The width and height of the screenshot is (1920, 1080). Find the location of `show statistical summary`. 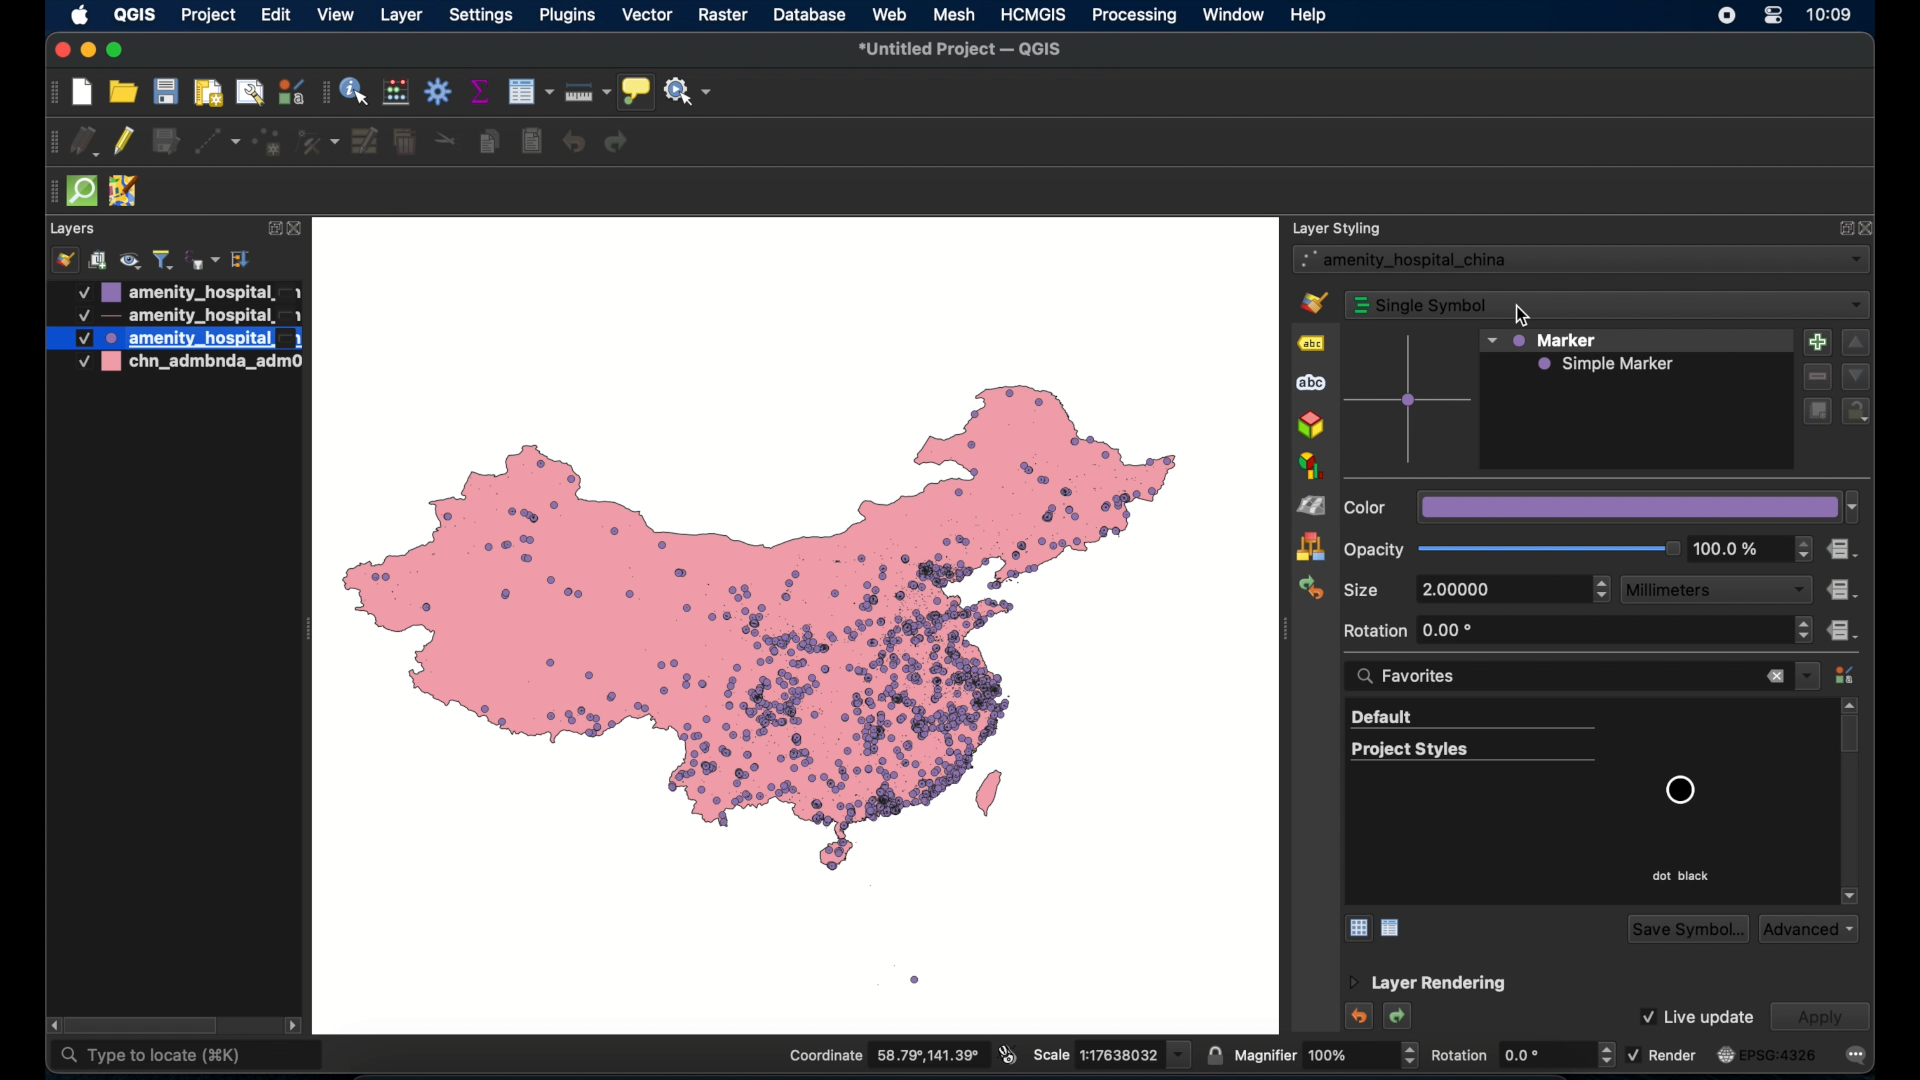

show statistical summary is located at coordinates (481, 92).